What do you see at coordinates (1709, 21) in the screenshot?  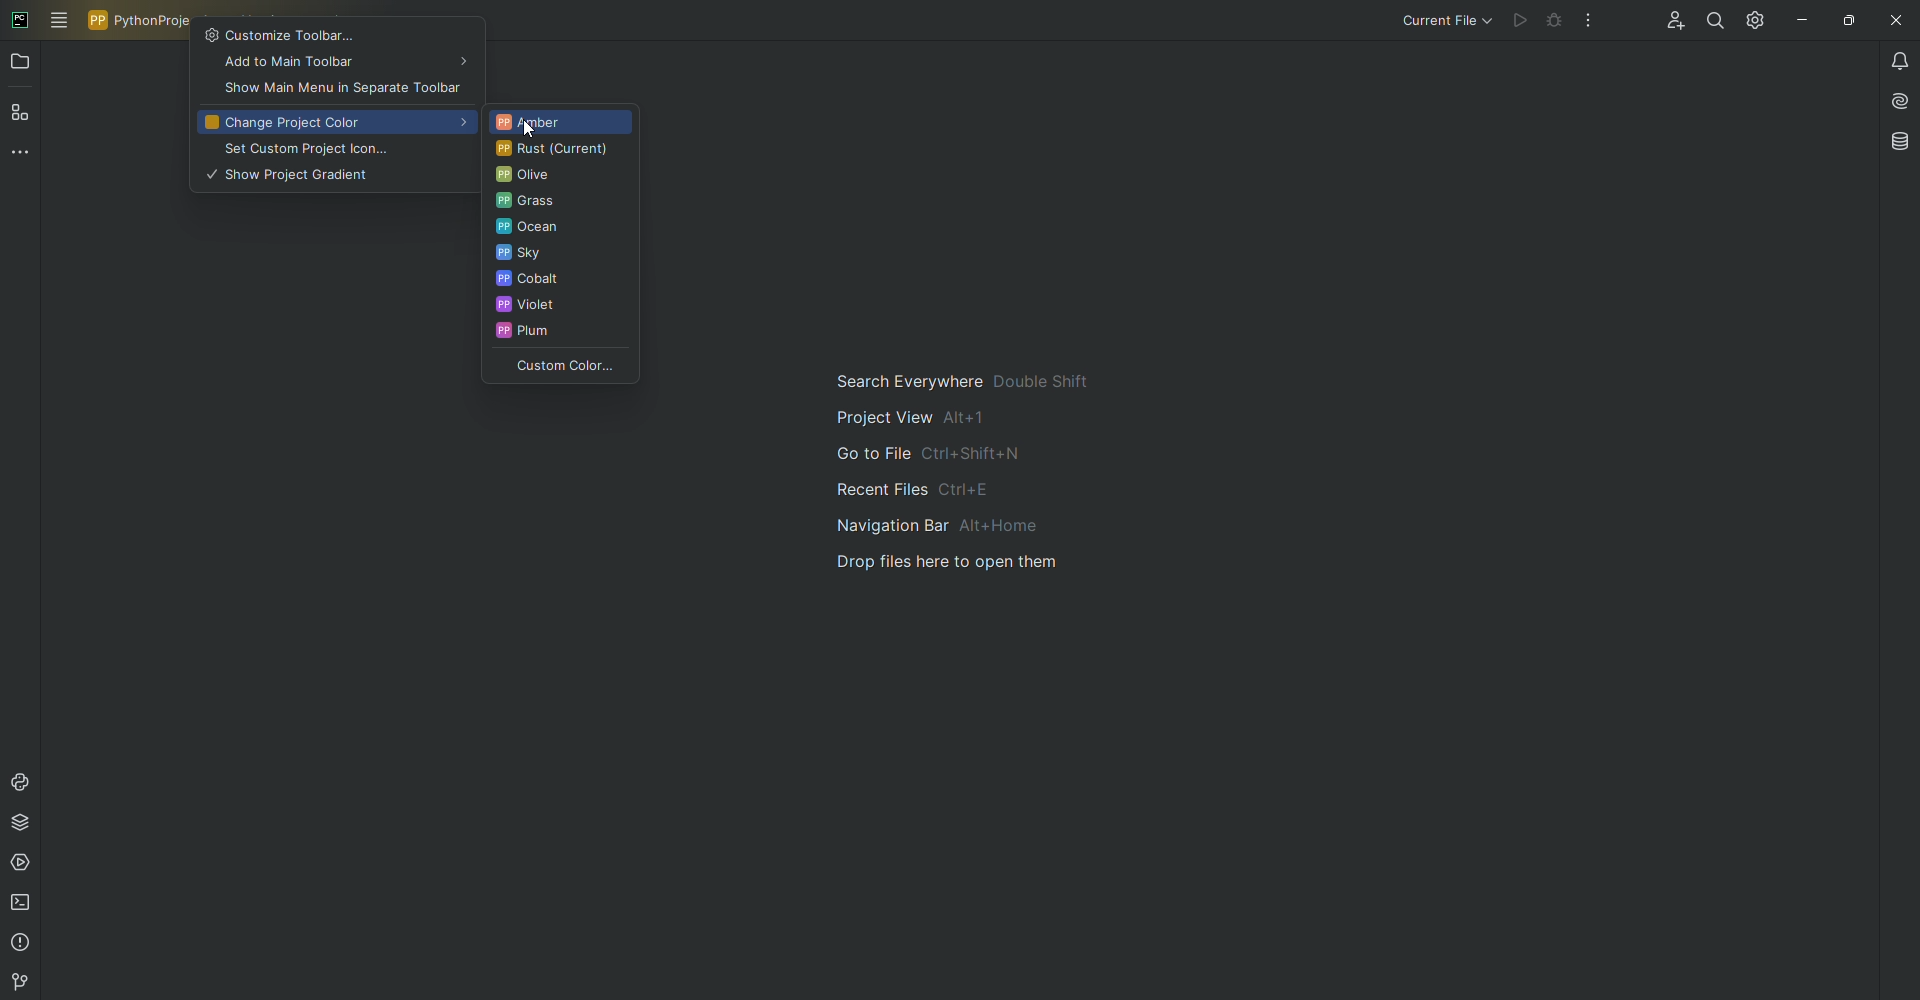 I see `Find` at bounding box center [1709, 21].